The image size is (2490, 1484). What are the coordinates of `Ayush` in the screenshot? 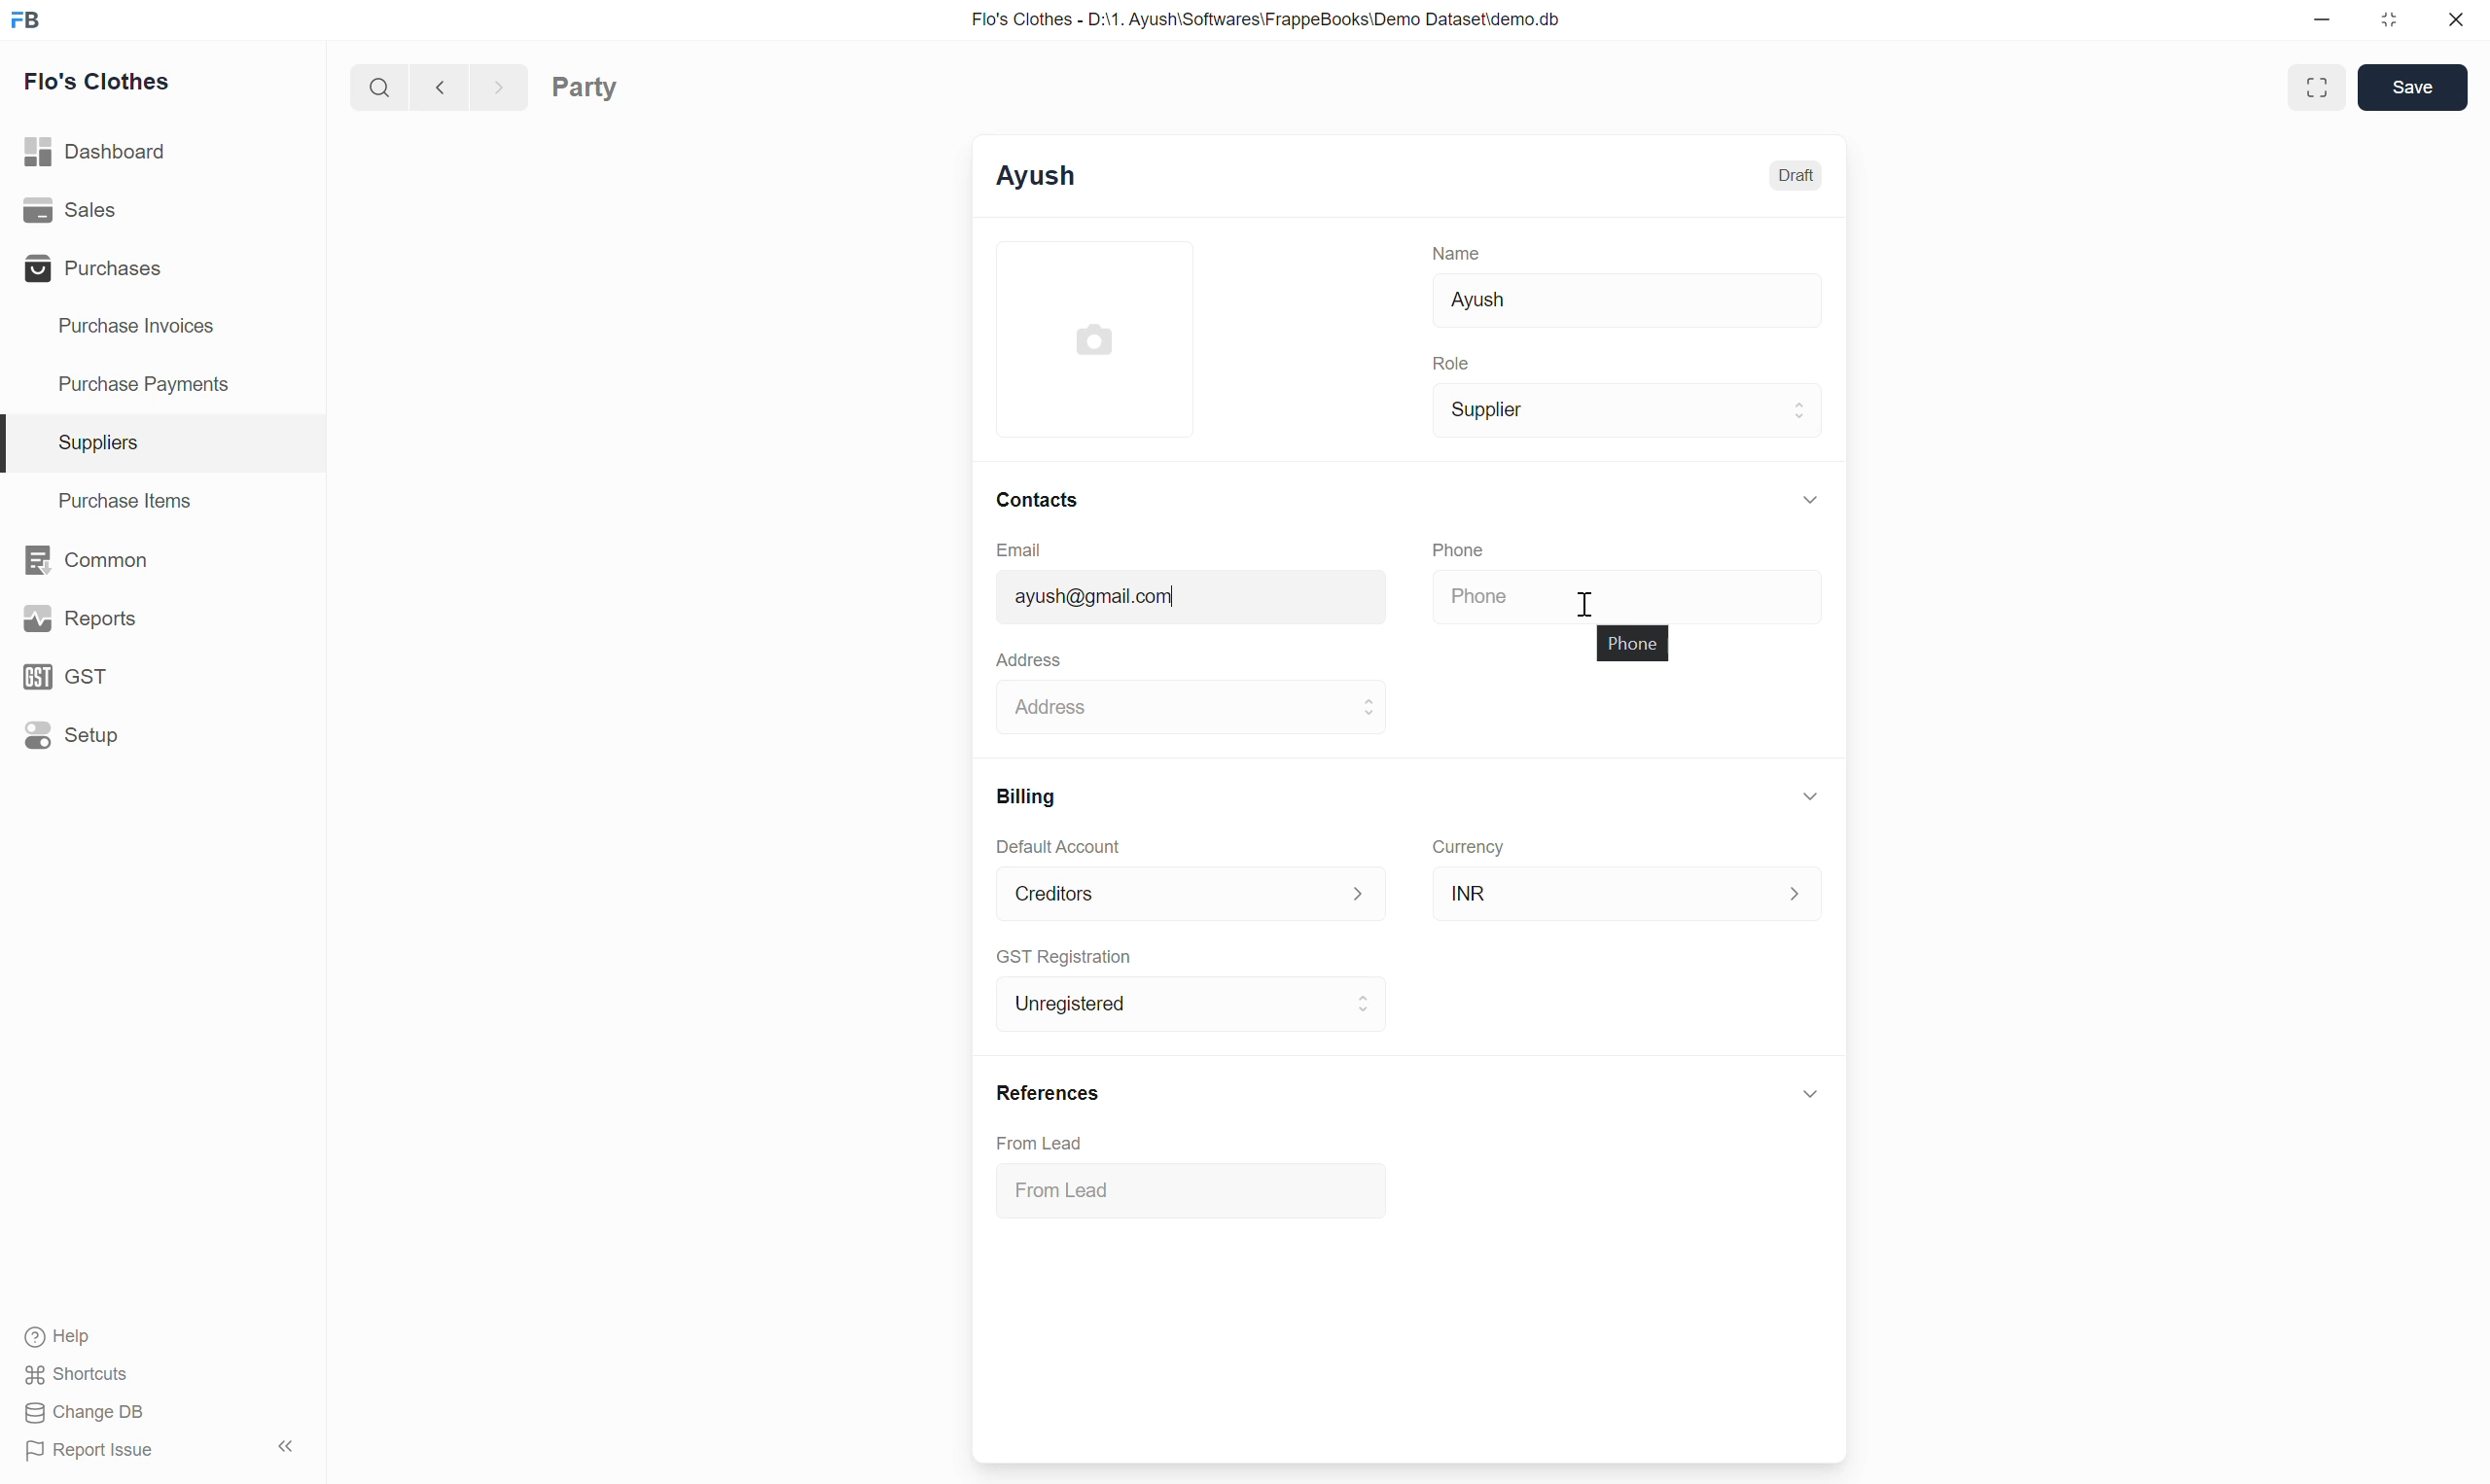 It's located at (1036, 176).